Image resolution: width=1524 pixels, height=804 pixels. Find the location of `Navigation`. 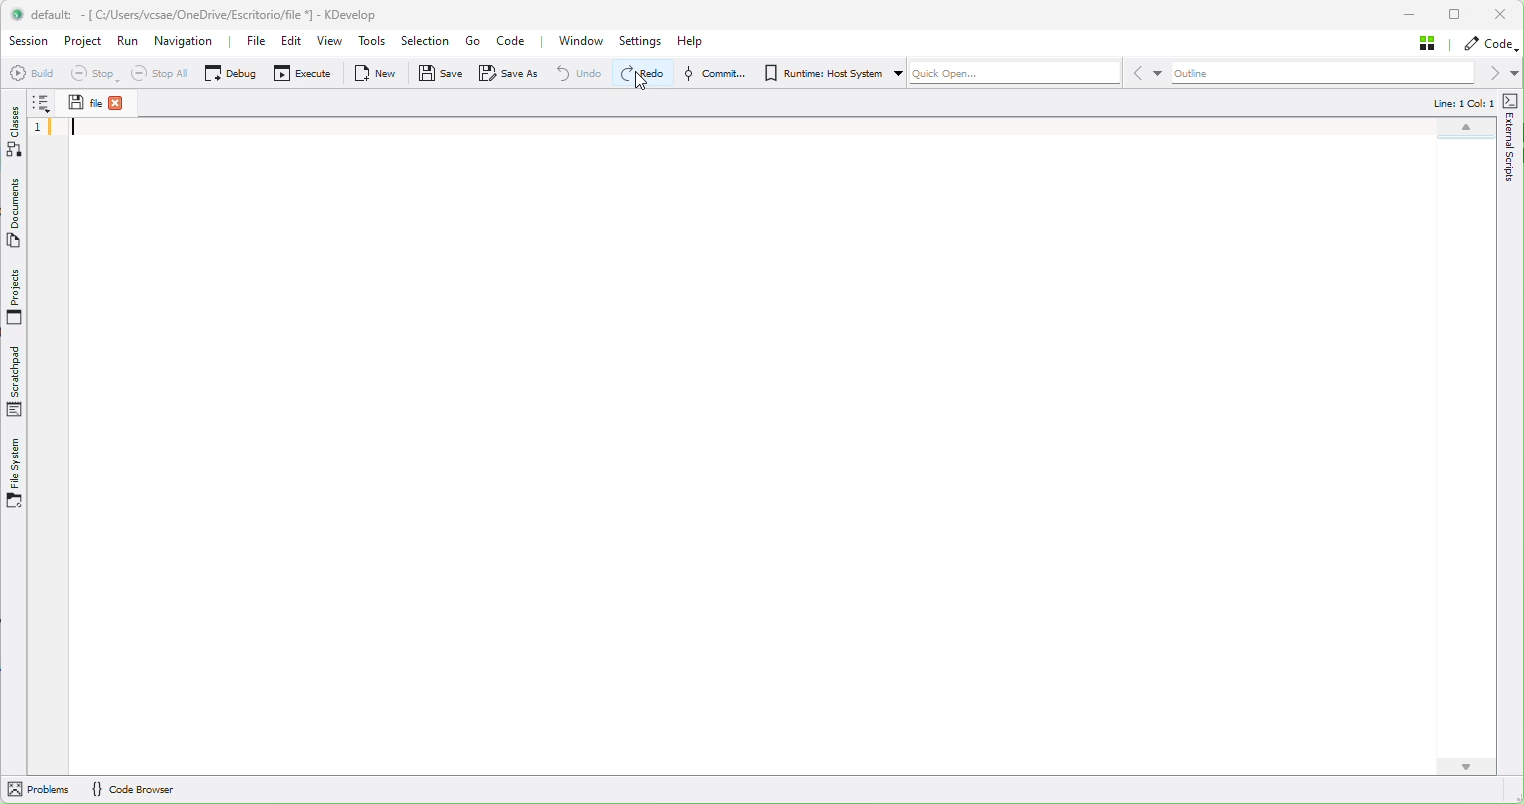

Navigation is located at coordinates (189, 40).